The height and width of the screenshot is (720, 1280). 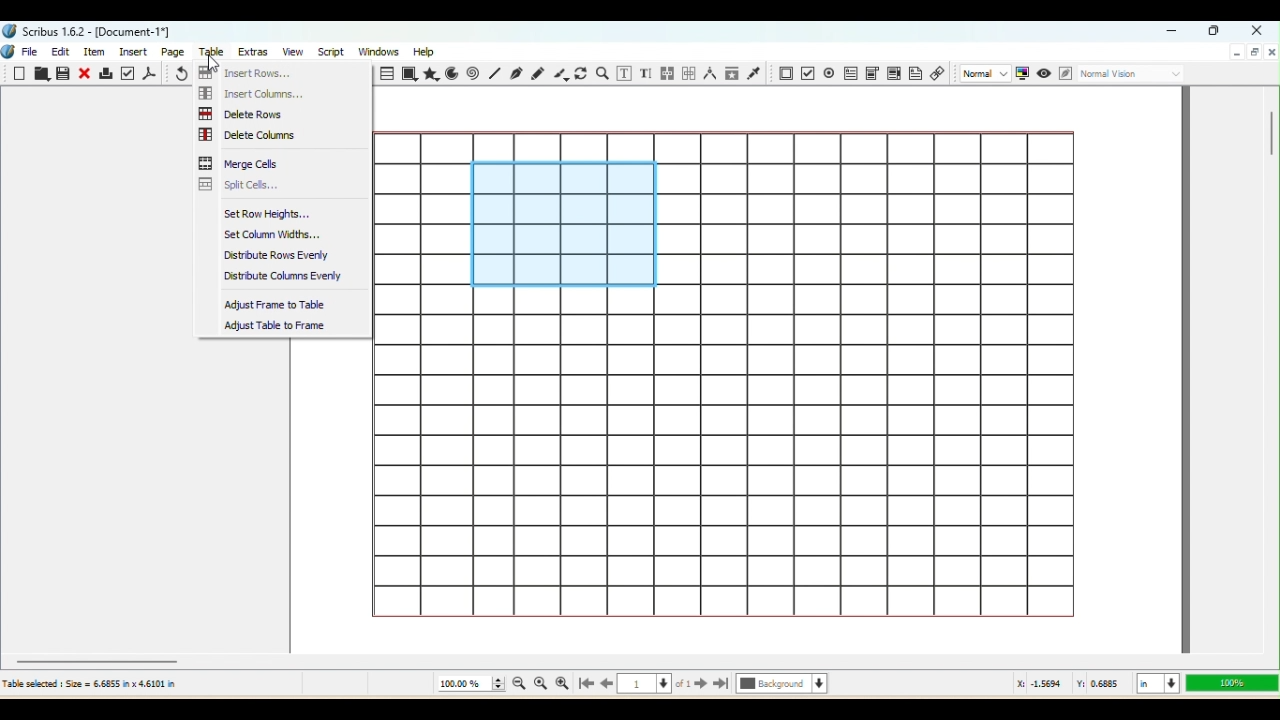 I want to click on Select the current Unit, so click(x=1156, y=684).